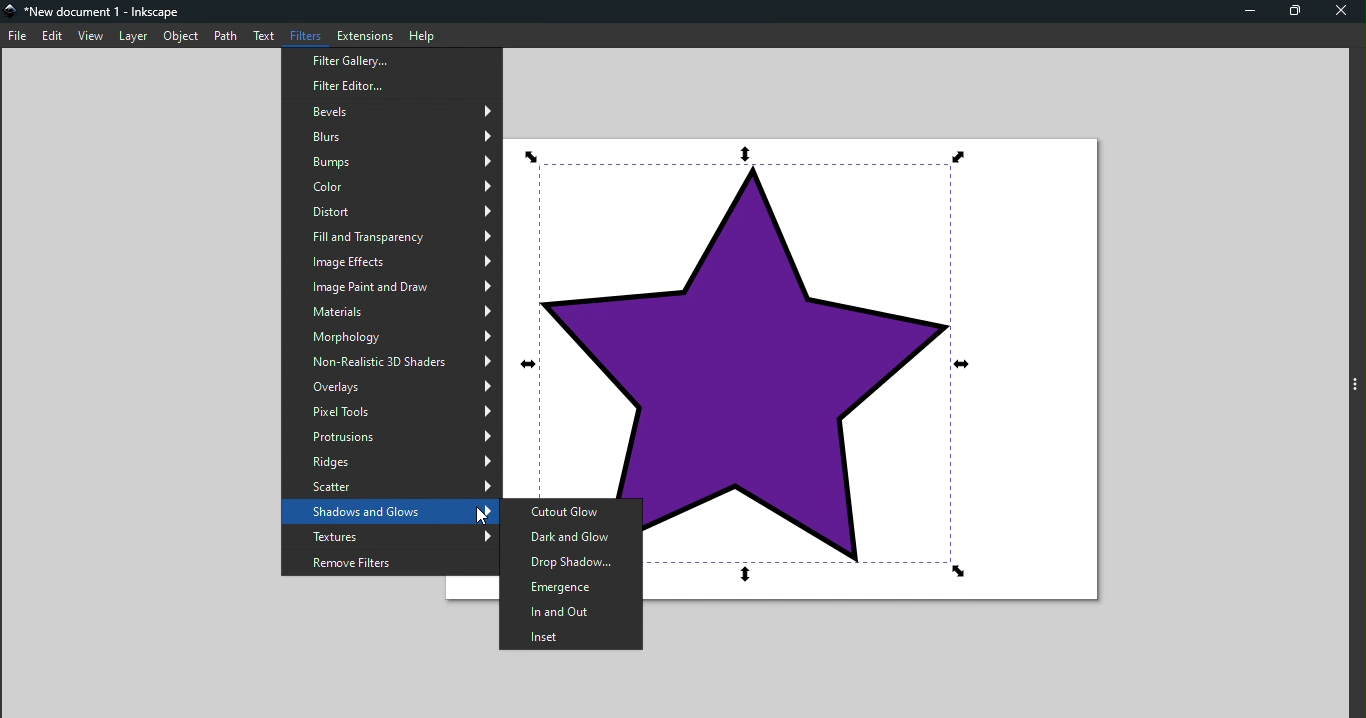 This screenshot has width=1366, height=718. What do you see at coordinates (390, 361) in the screenshot?
I see `Non-realistic 3D shades` at bounding box center [390, 361].